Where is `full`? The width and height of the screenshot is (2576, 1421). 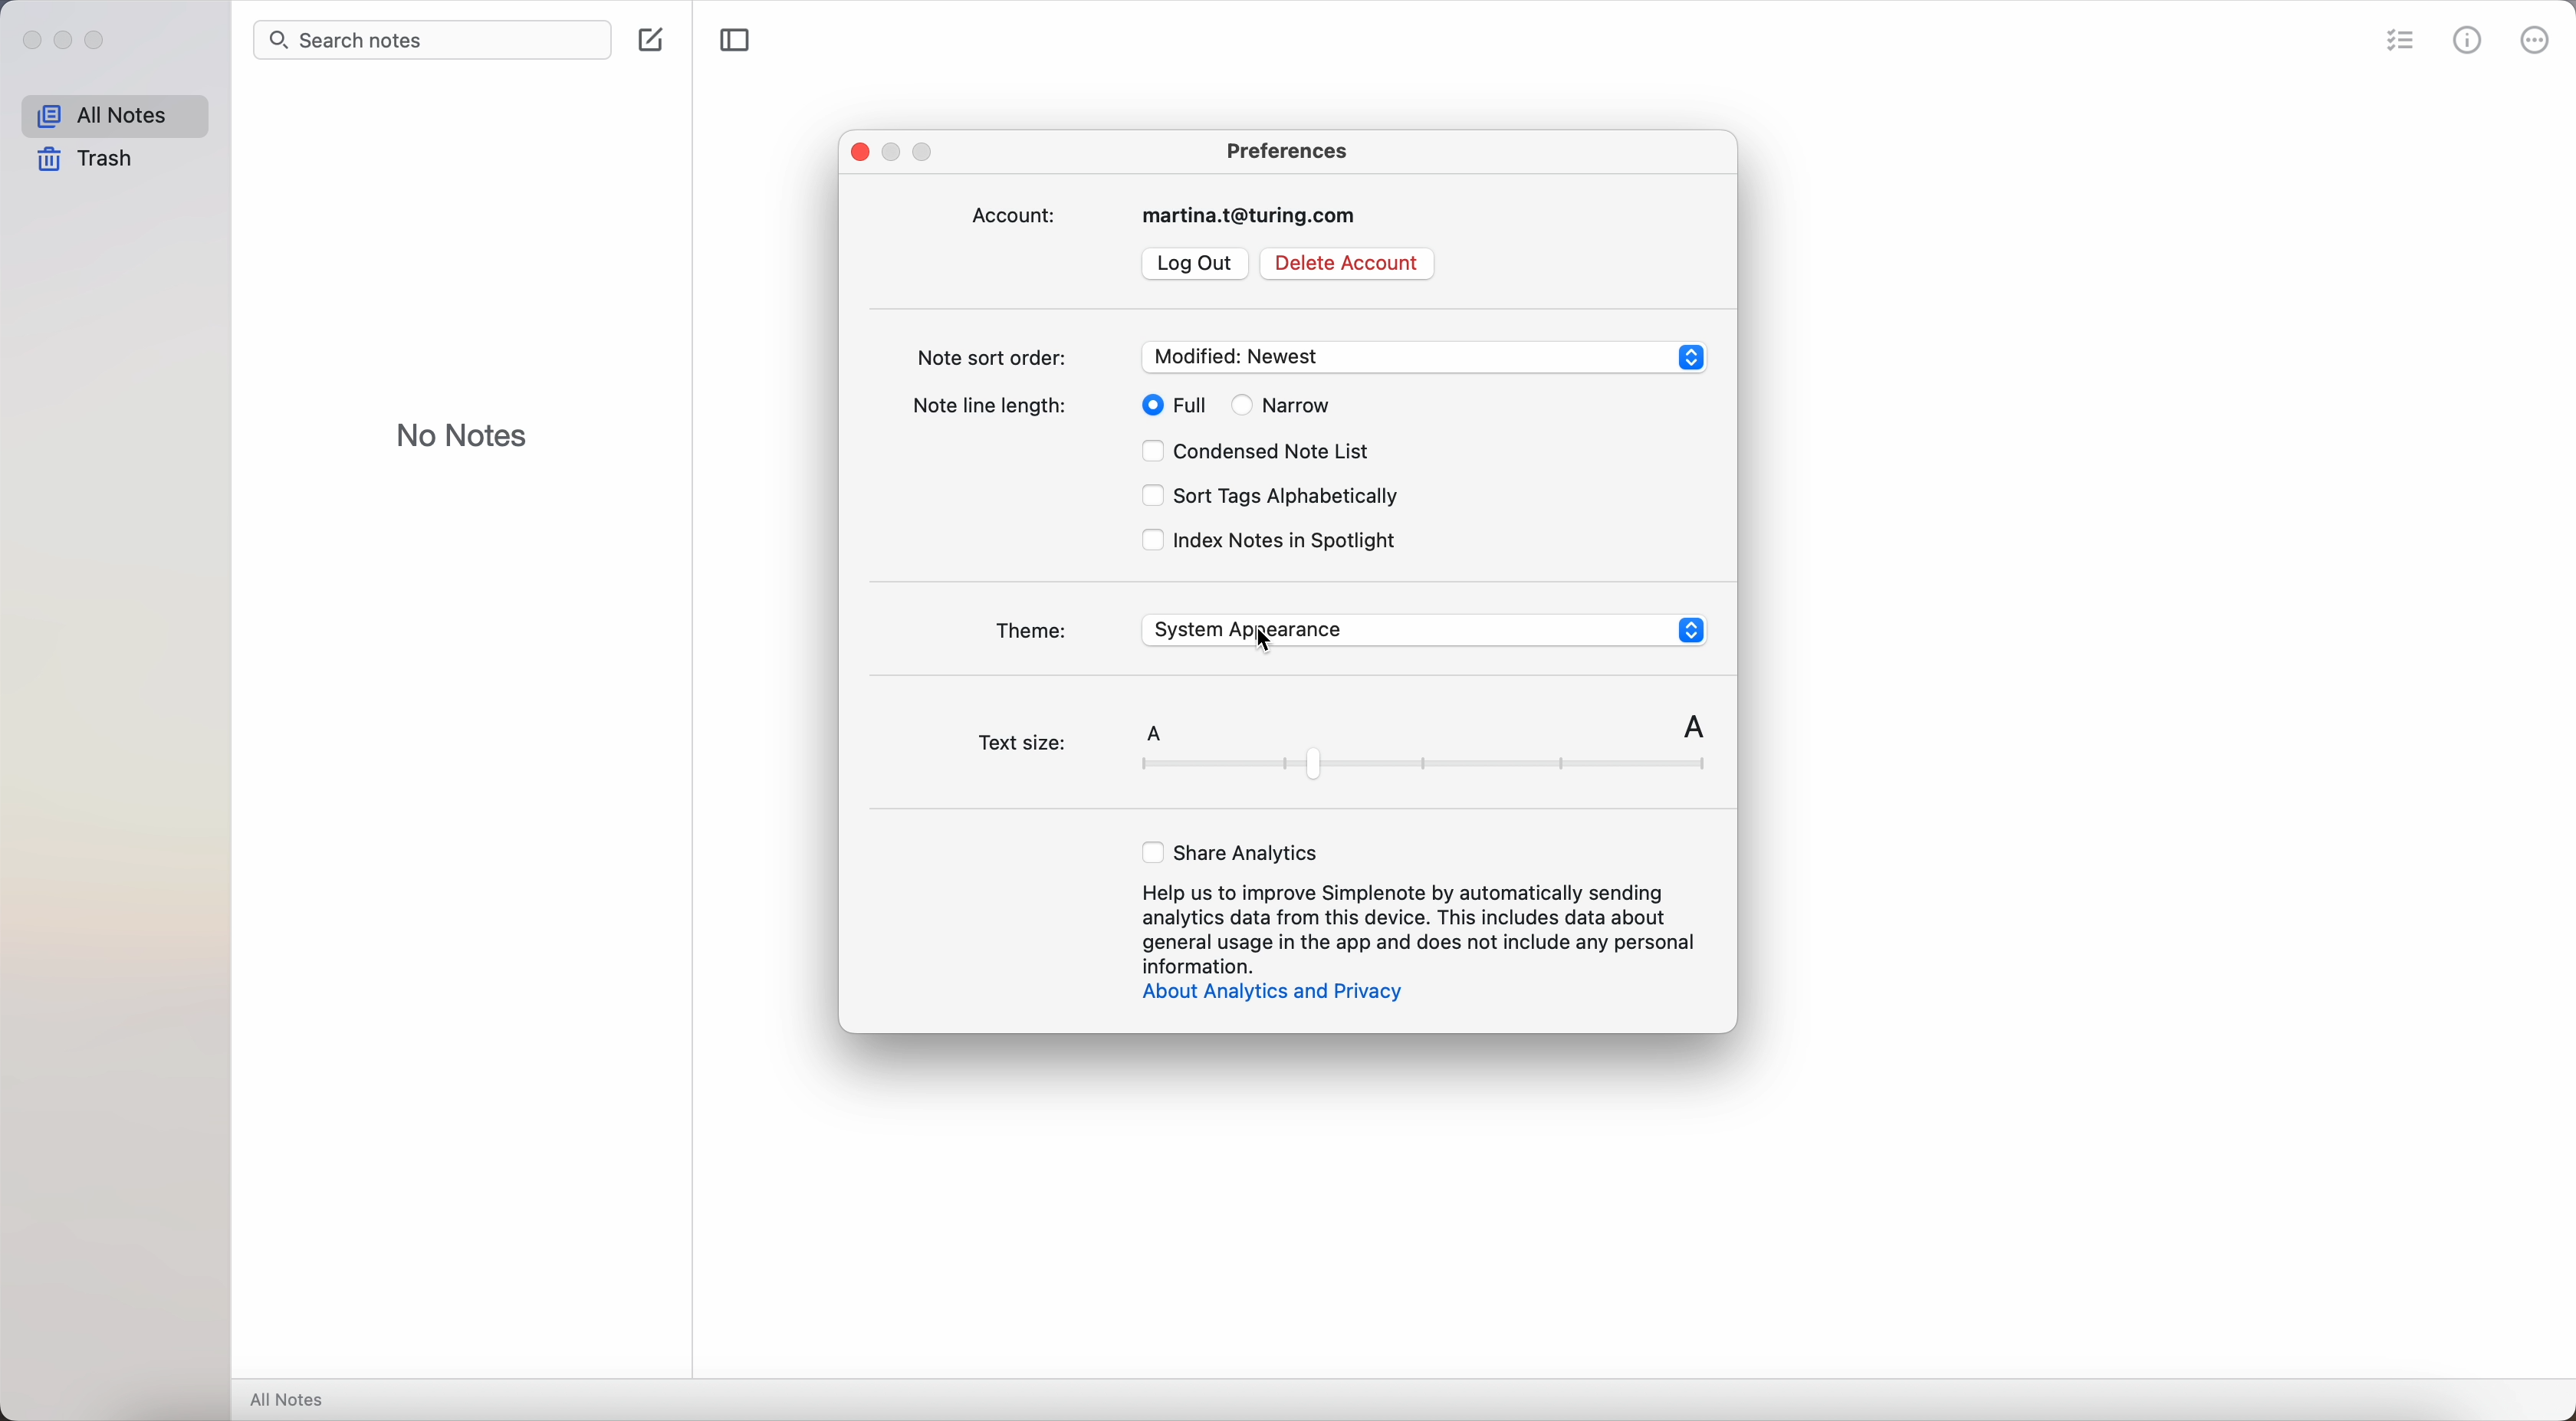
full is located at coordinates (1167, 404).